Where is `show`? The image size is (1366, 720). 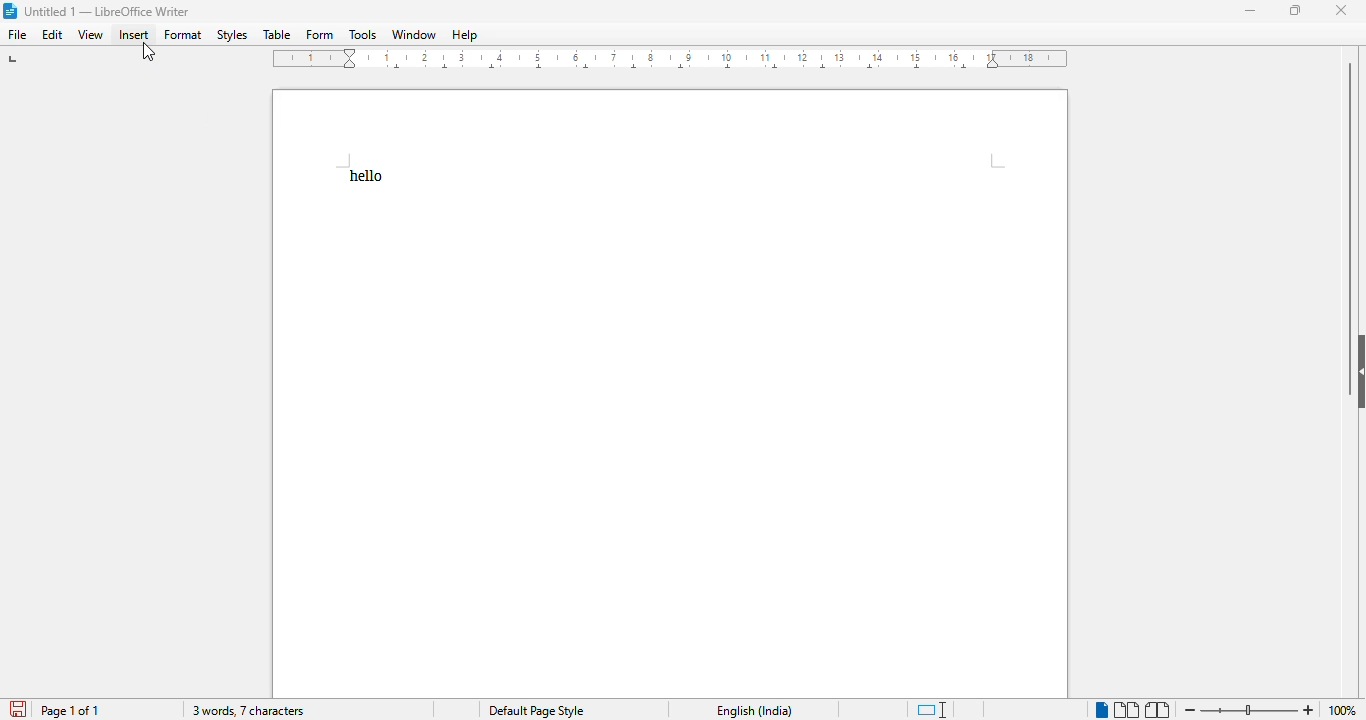
show is located at coordinates (1357, 371).